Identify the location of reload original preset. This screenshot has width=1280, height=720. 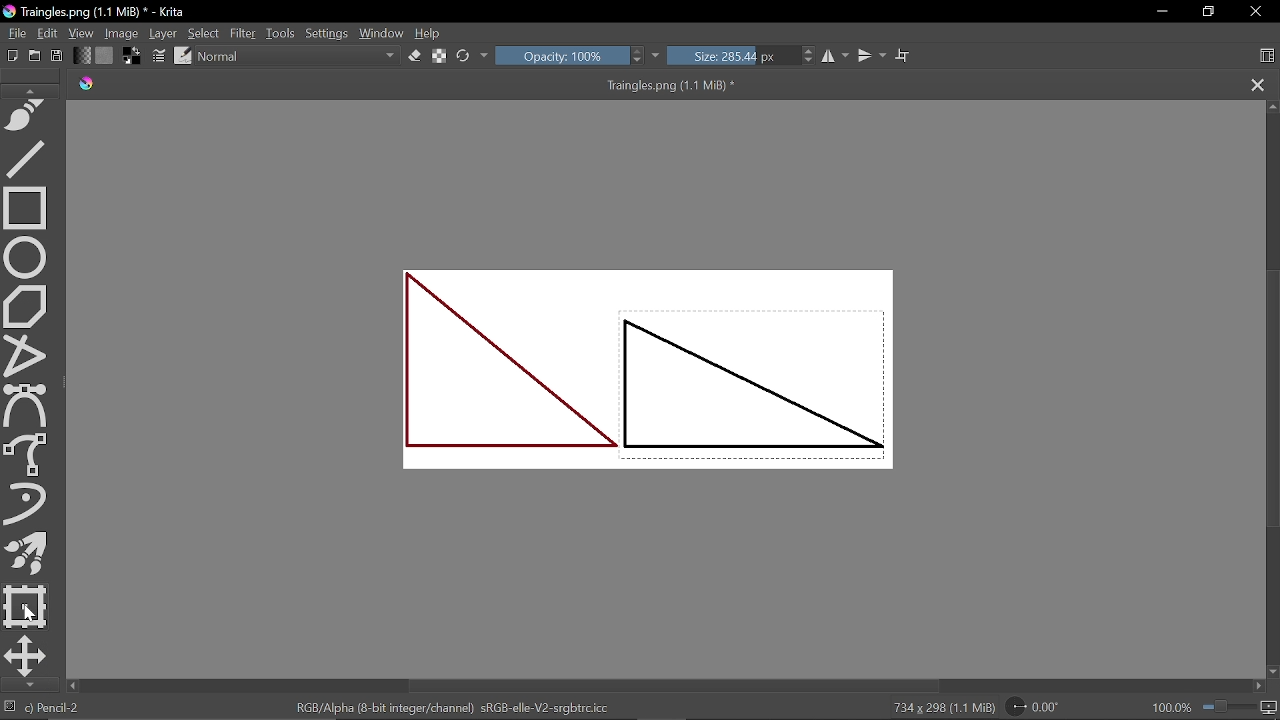
(464, 57).